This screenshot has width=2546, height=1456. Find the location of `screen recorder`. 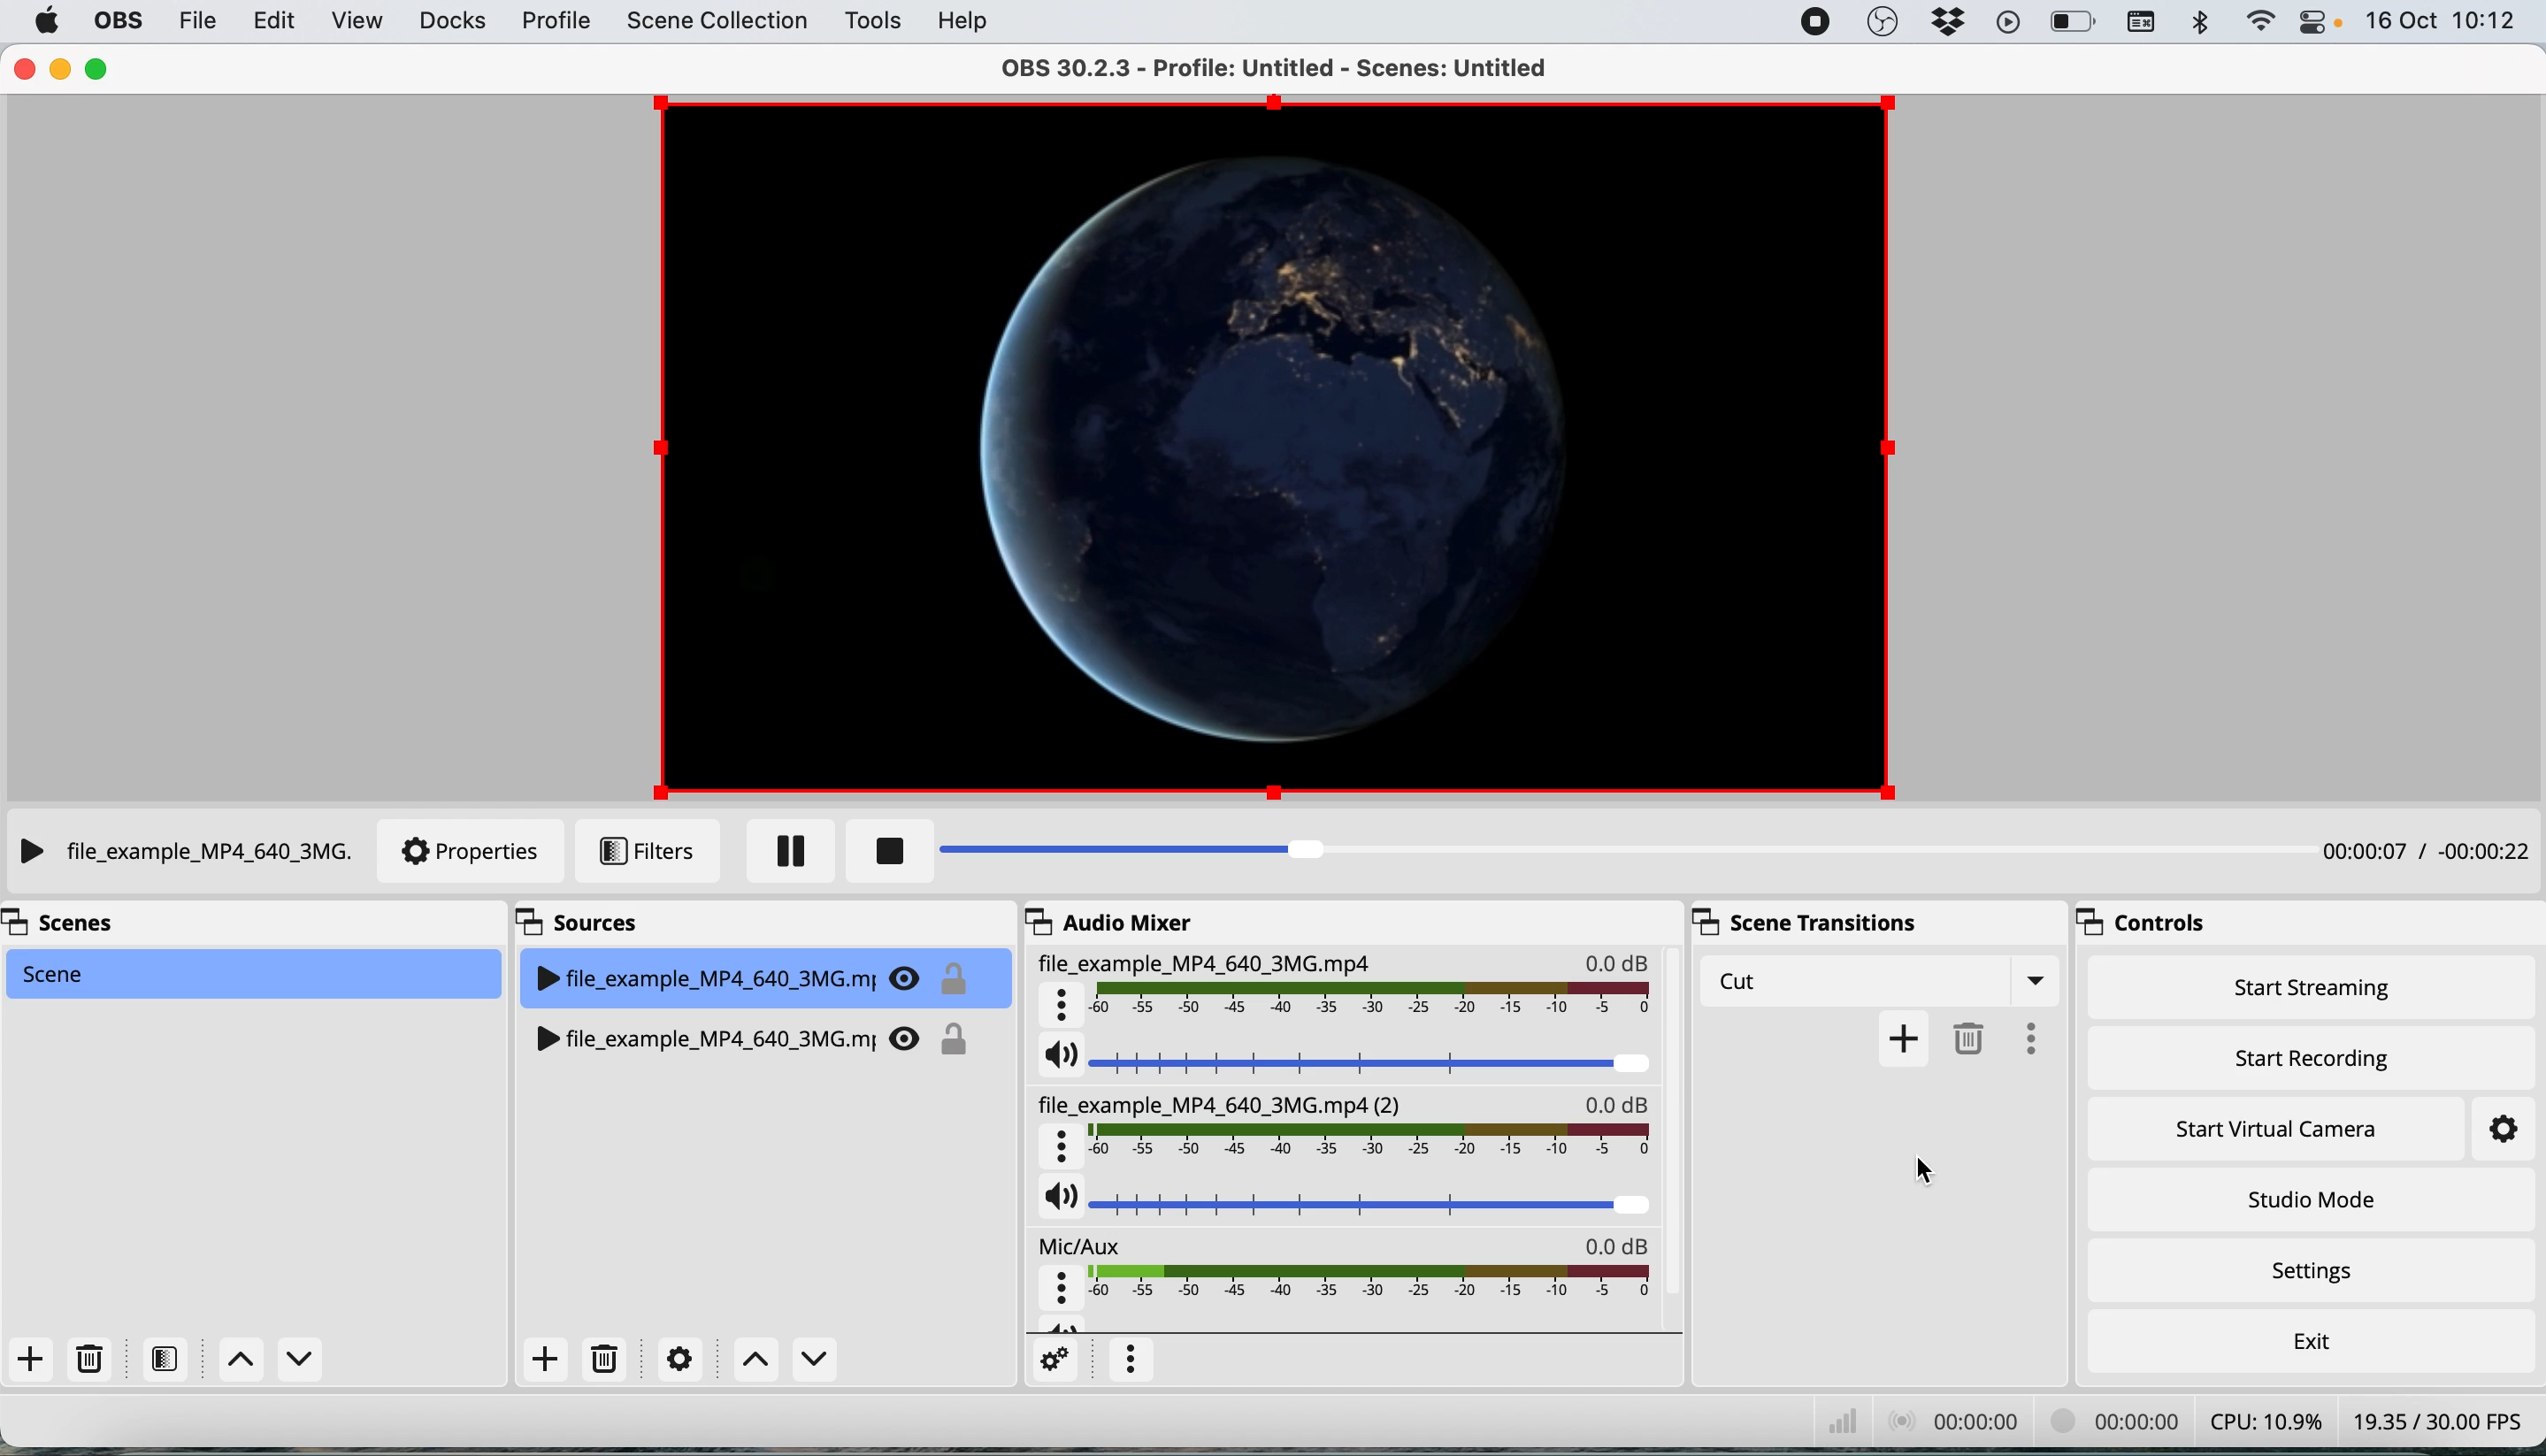

screen recorder is located at coordinates (1813, 22).